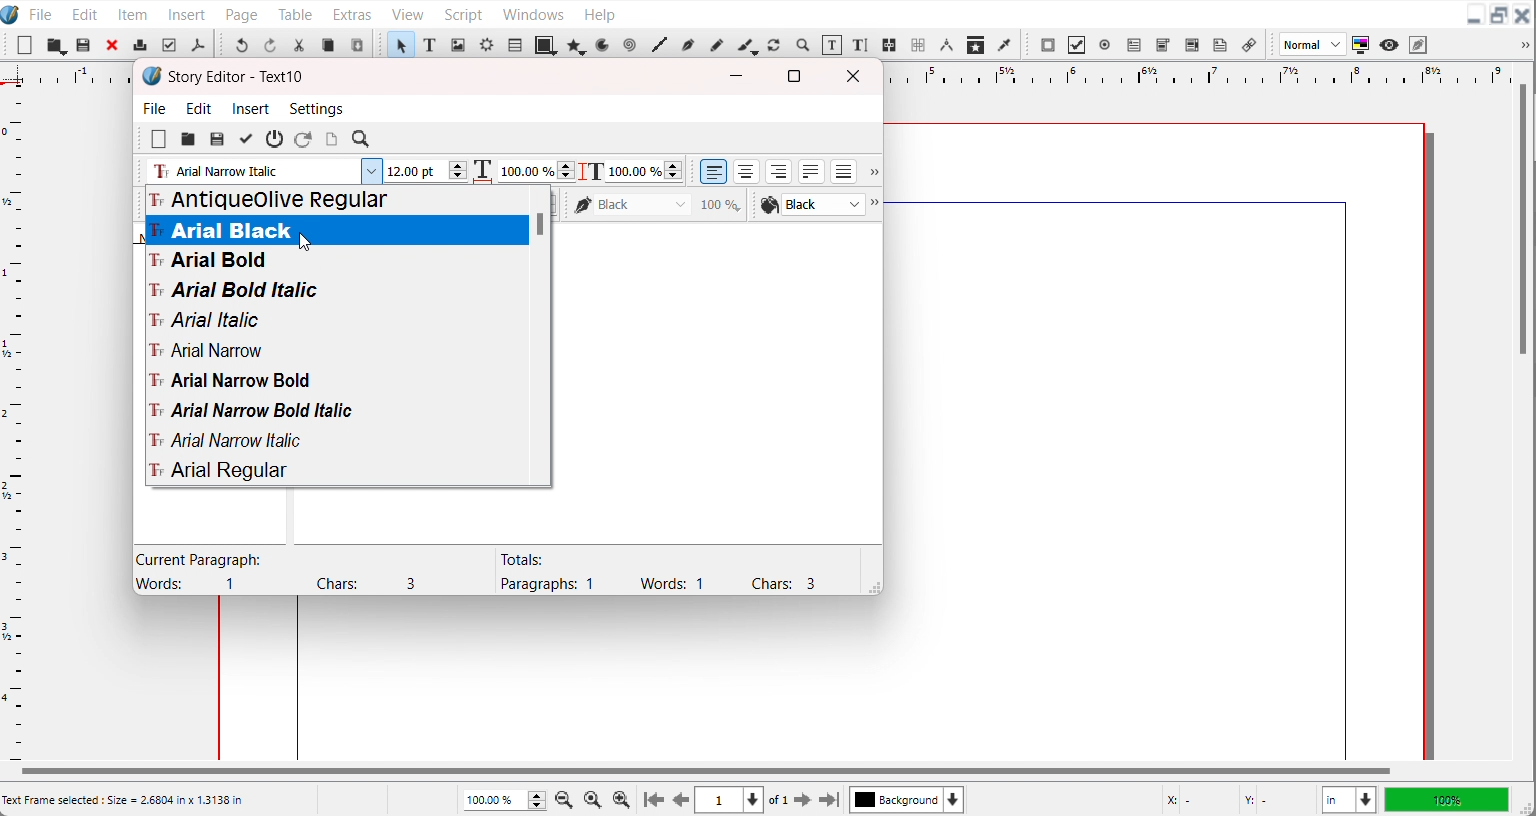 The height and width of the screenshot is (816, 1536). Describe the element at coordinates (658, 204) in the screenshot. I see `Black` at that location.